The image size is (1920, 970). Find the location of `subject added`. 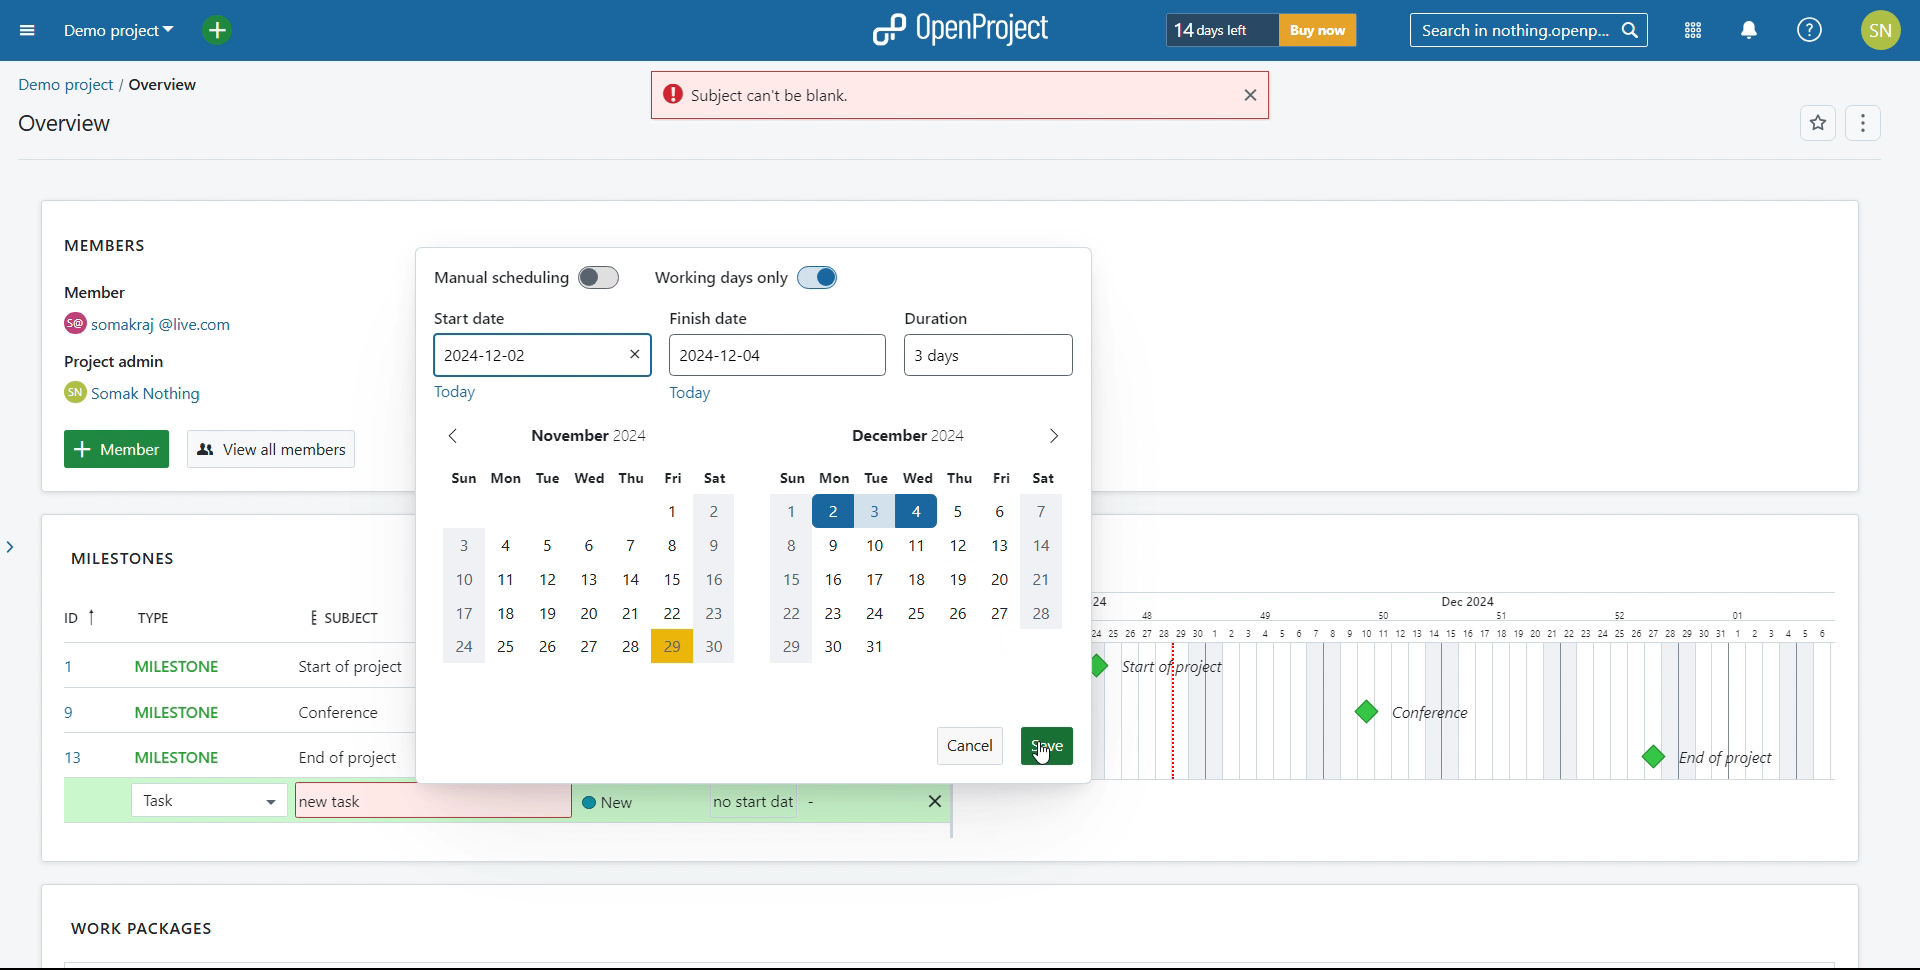

subject added is located at coordinates (337, 802).